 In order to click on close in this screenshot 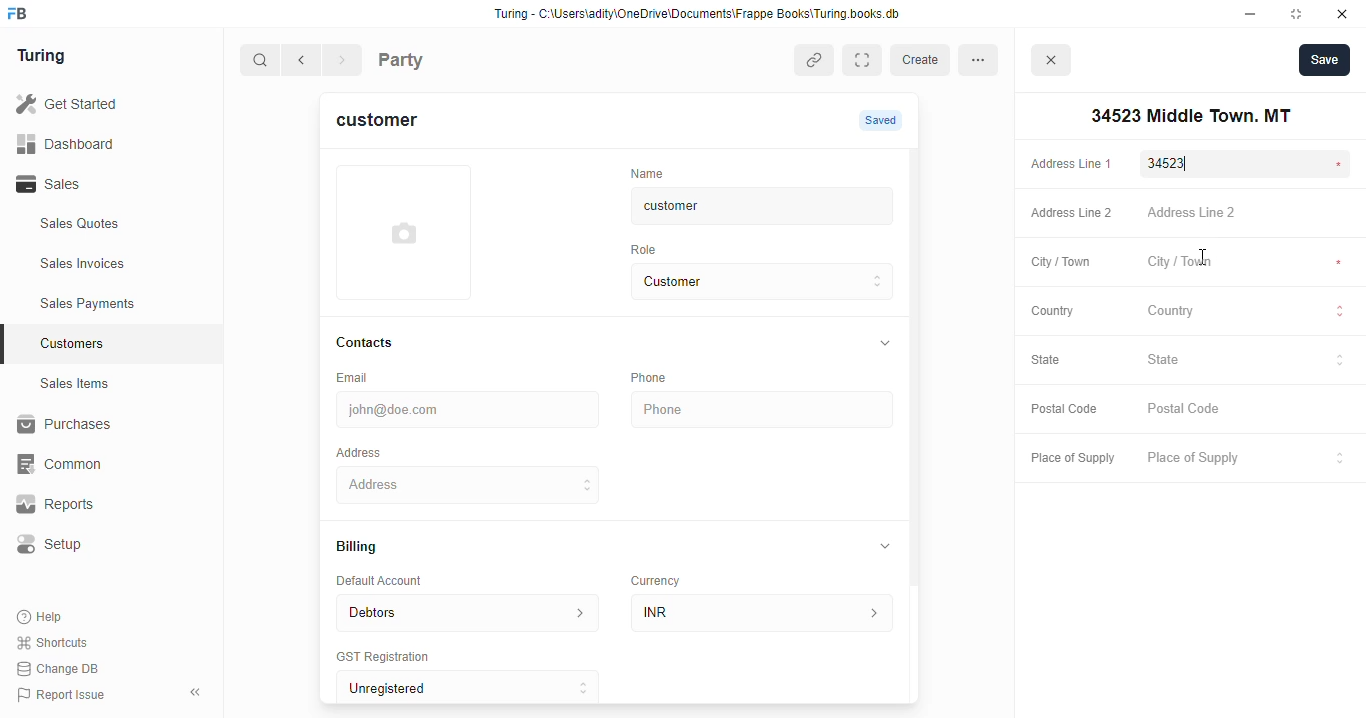, I will do `click(1345, 14)`.